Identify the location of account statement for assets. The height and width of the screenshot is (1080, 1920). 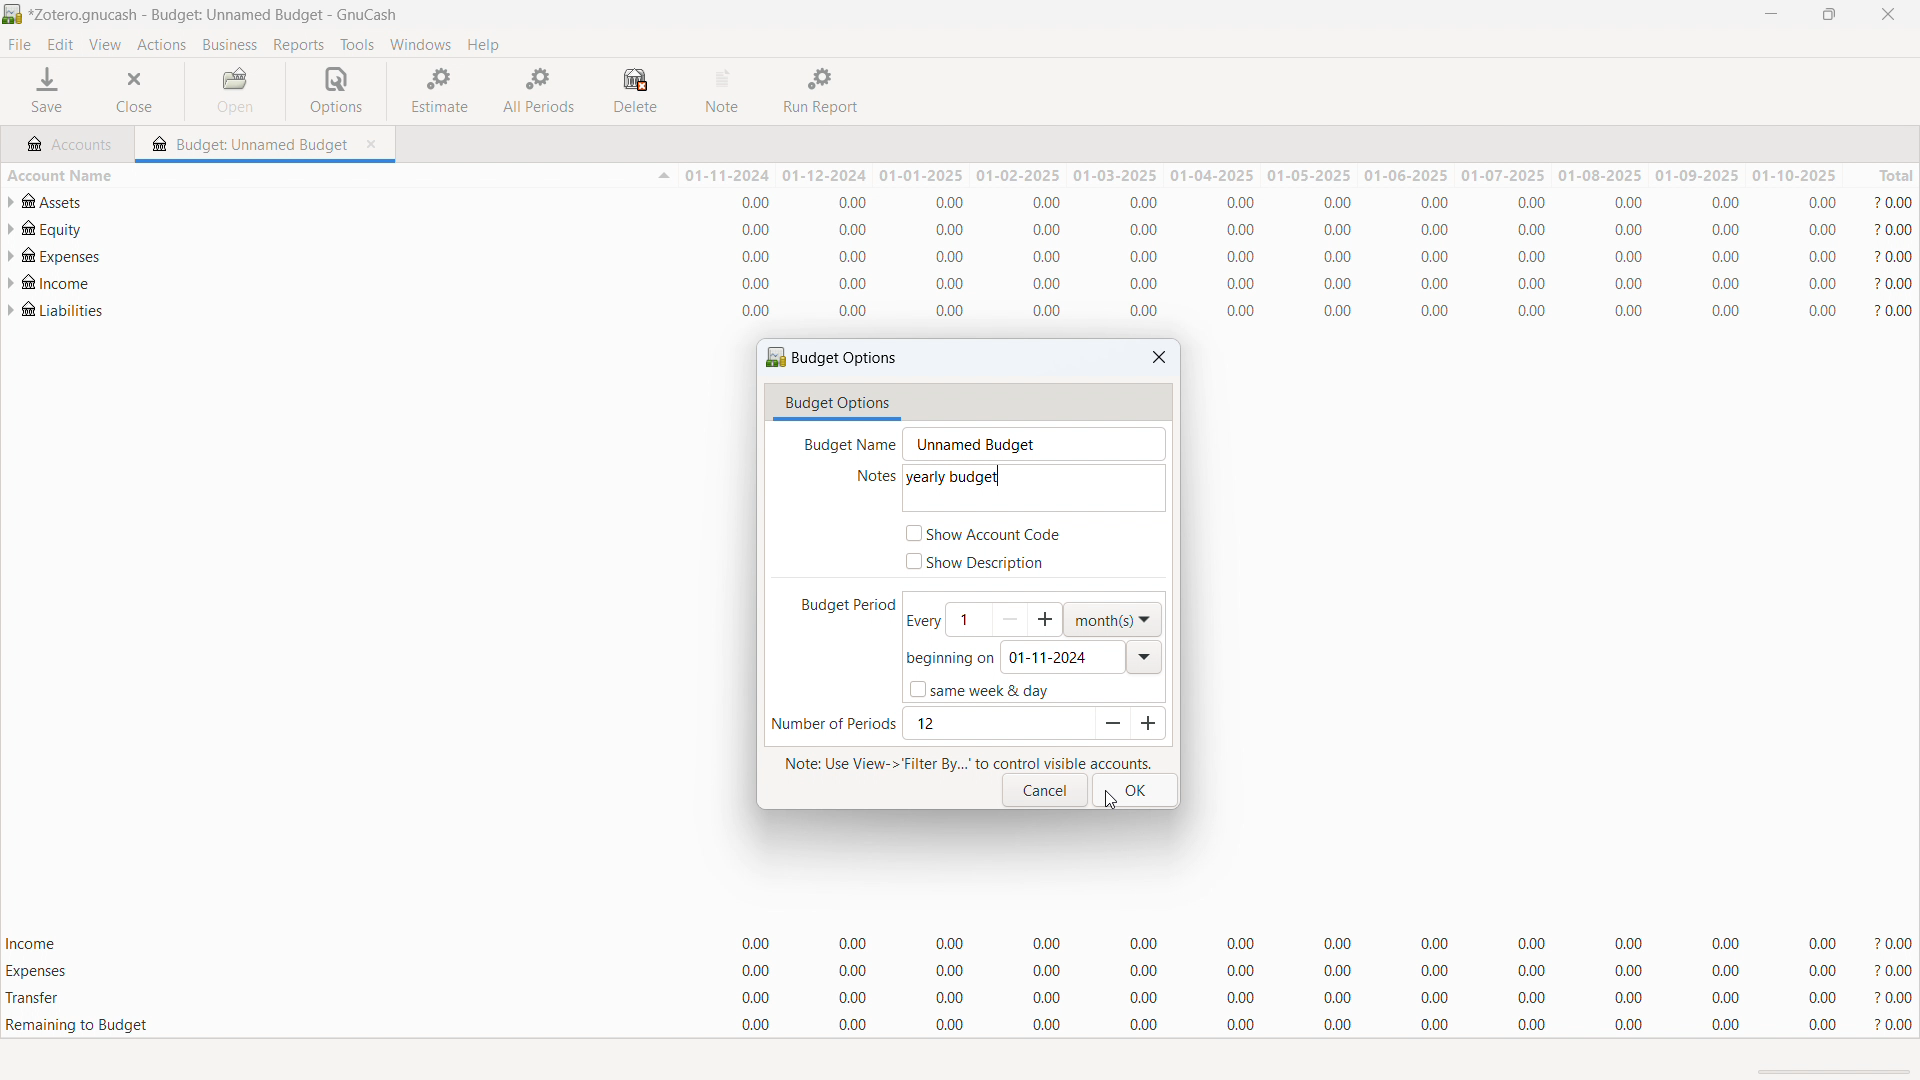
(970, 202).